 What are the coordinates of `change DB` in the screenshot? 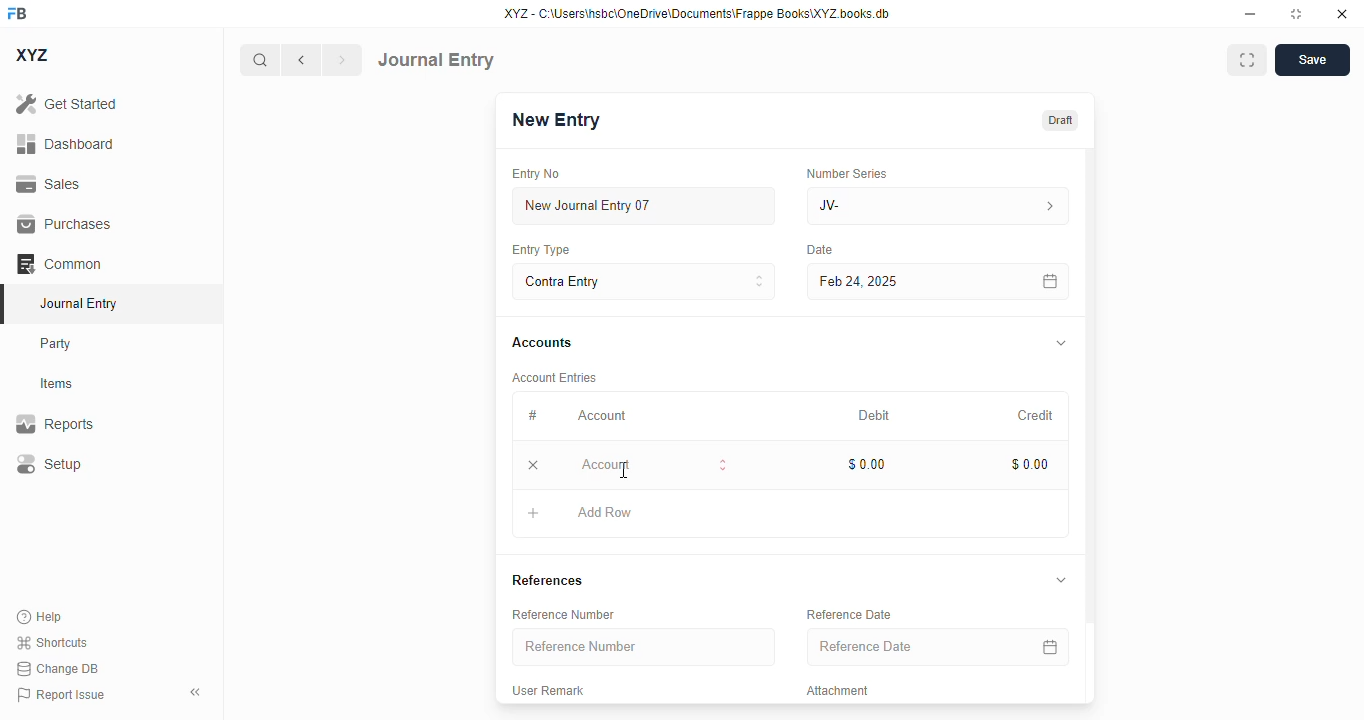 It's located at (57, 668).